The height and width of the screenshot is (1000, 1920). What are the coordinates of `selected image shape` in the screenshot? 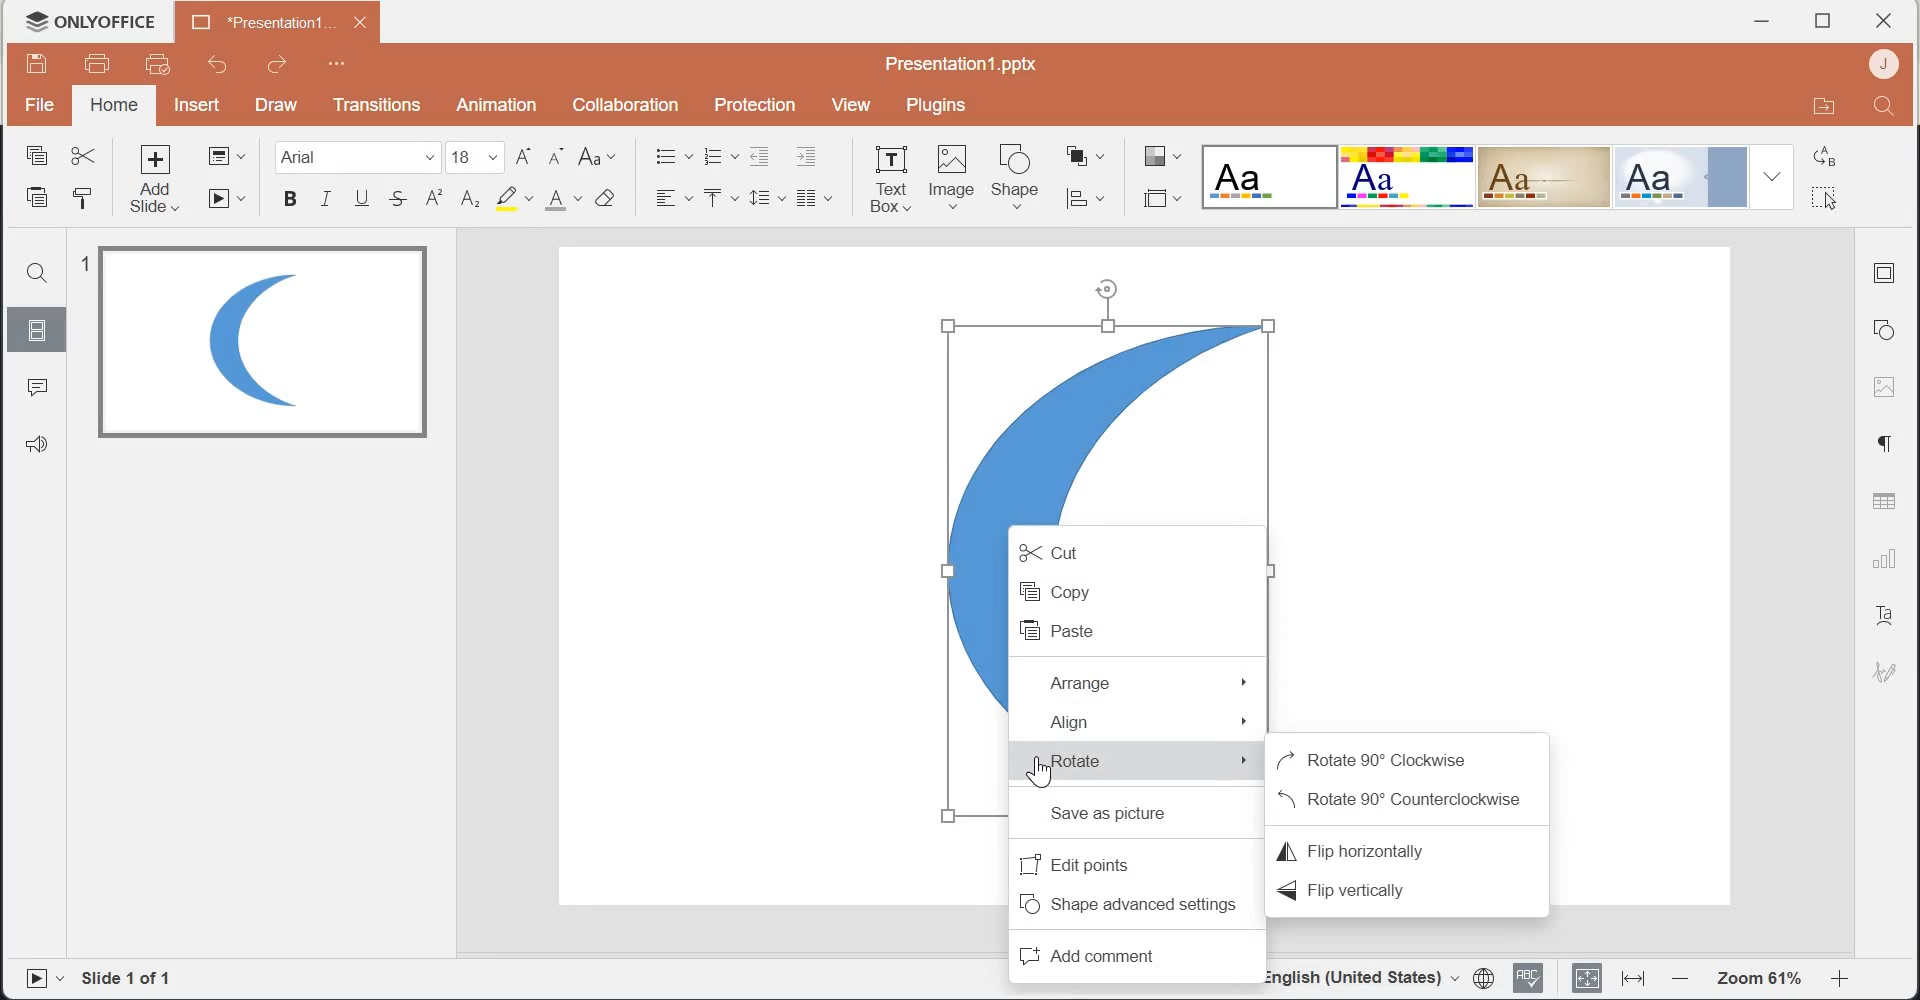 It's located at (1108, 393).